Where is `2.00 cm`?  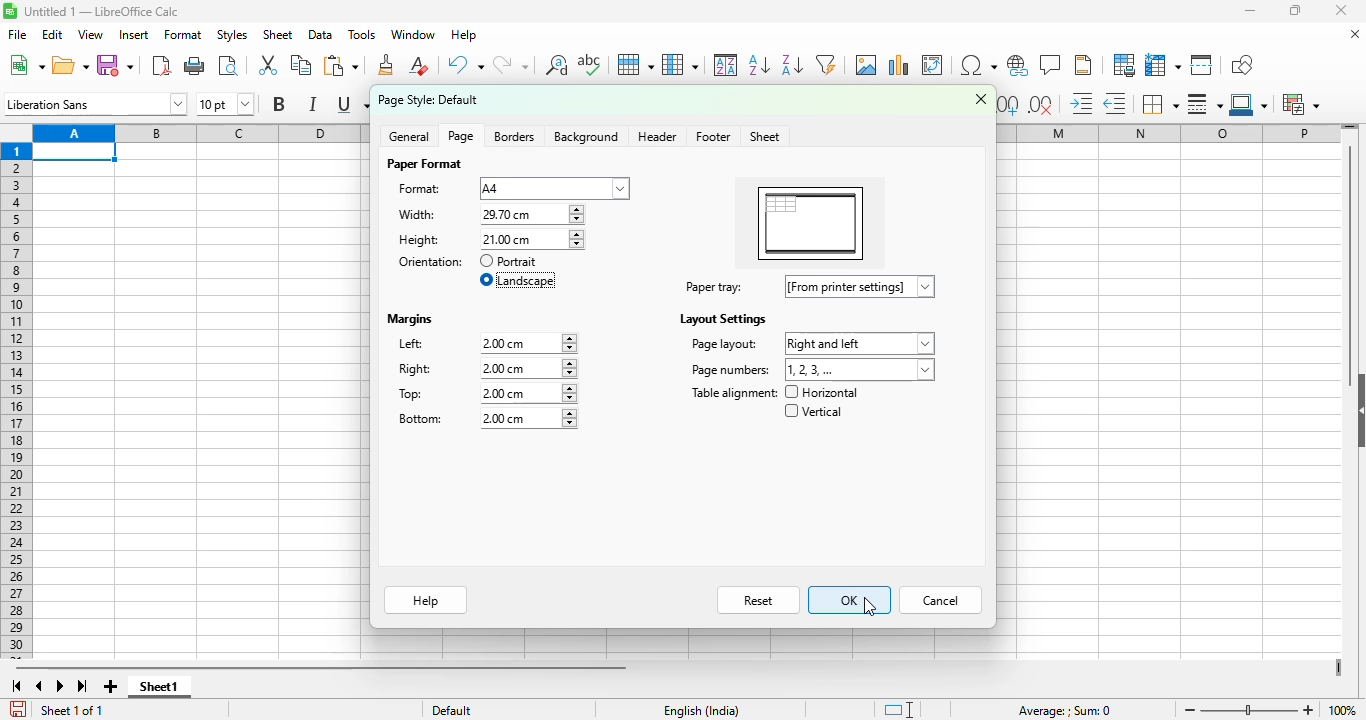 2.00 cm is located at coordinates (528, 343).